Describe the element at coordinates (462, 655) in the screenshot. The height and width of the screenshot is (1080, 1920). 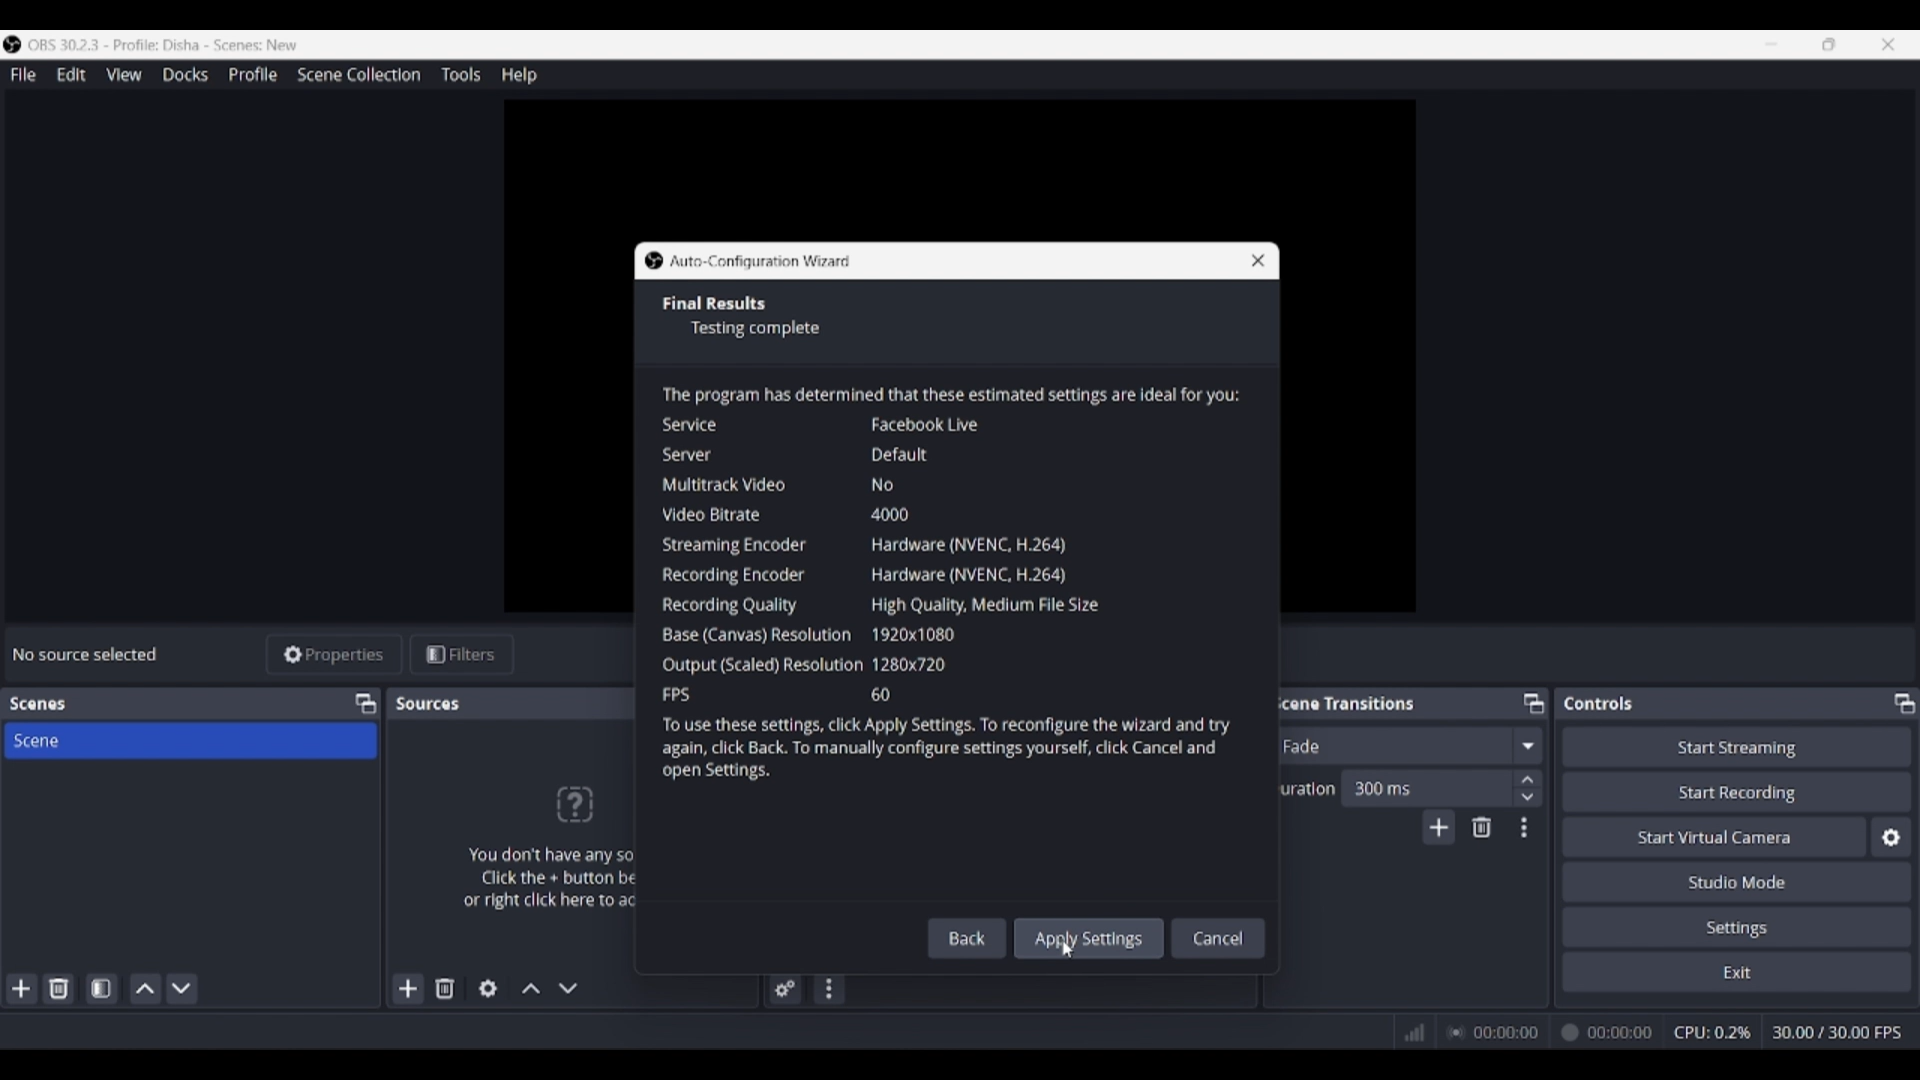
I see `Filters` at that location.